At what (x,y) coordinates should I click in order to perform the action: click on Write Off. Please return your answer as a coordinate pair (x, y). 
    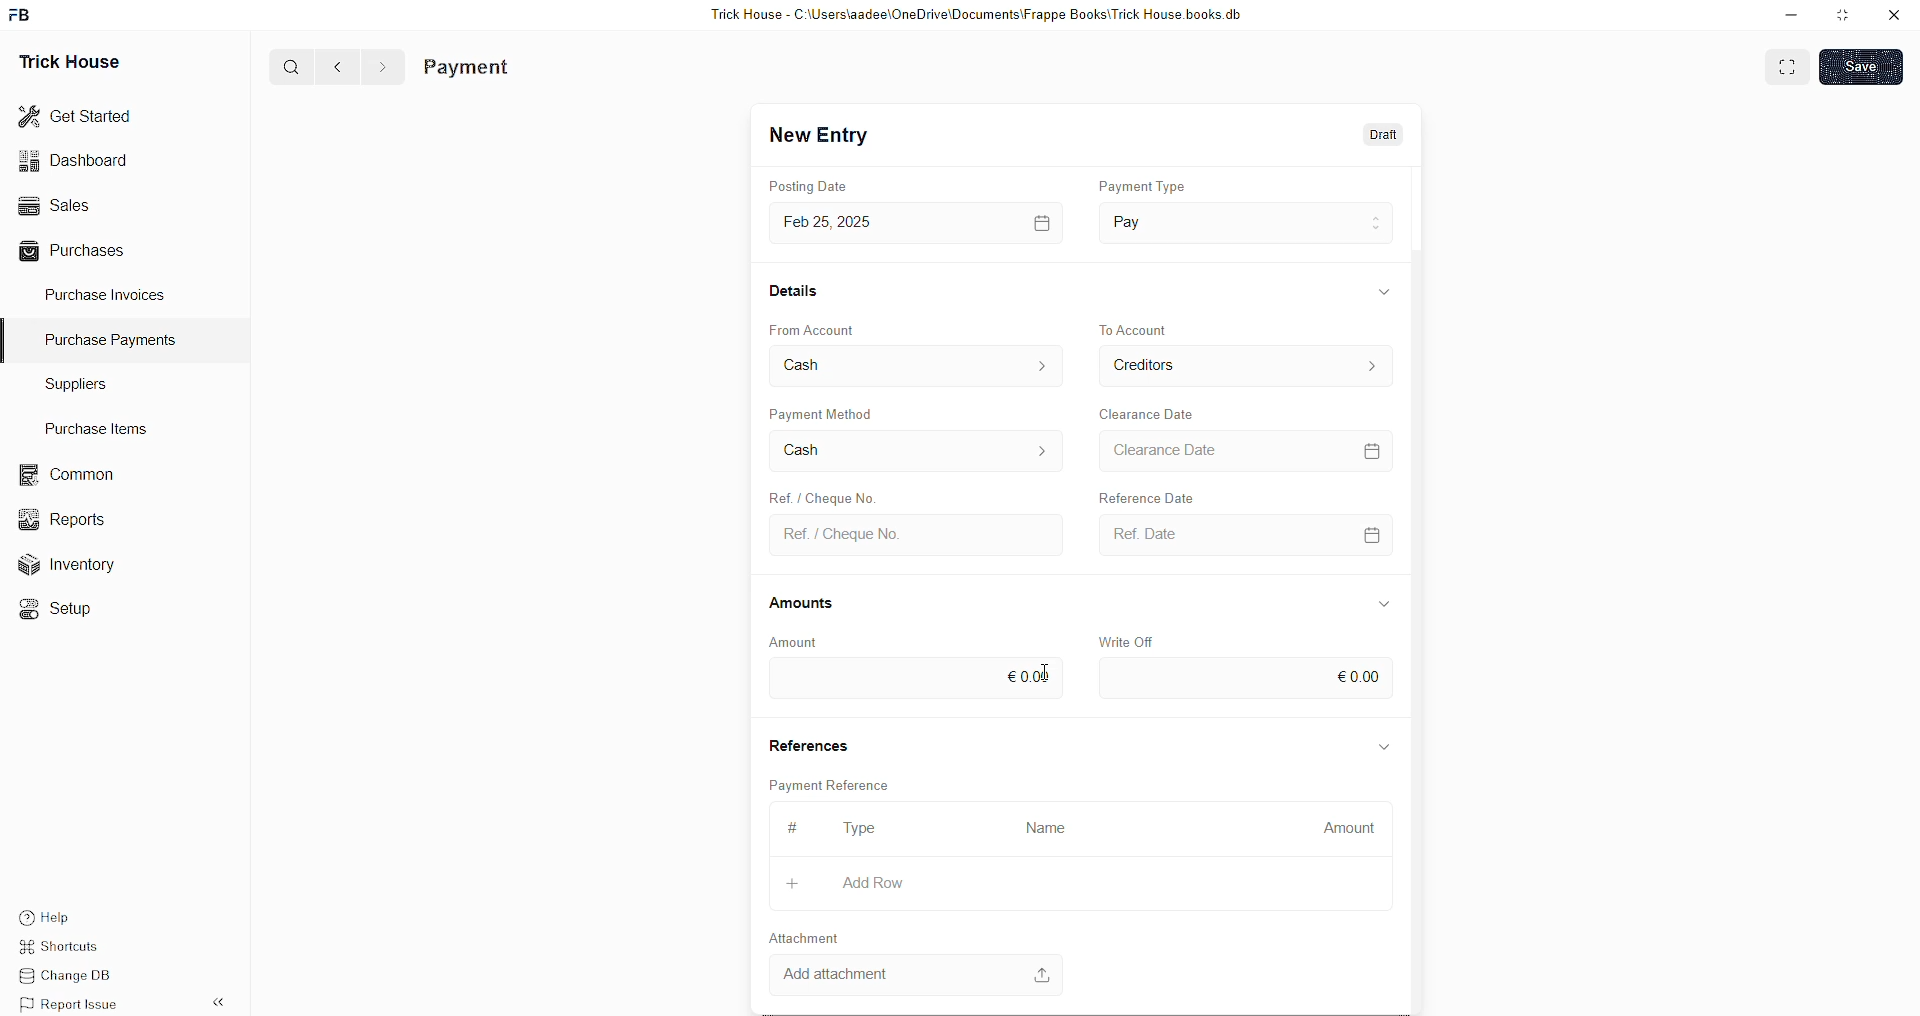
    Looking at the image, I should click on (1122, 639).